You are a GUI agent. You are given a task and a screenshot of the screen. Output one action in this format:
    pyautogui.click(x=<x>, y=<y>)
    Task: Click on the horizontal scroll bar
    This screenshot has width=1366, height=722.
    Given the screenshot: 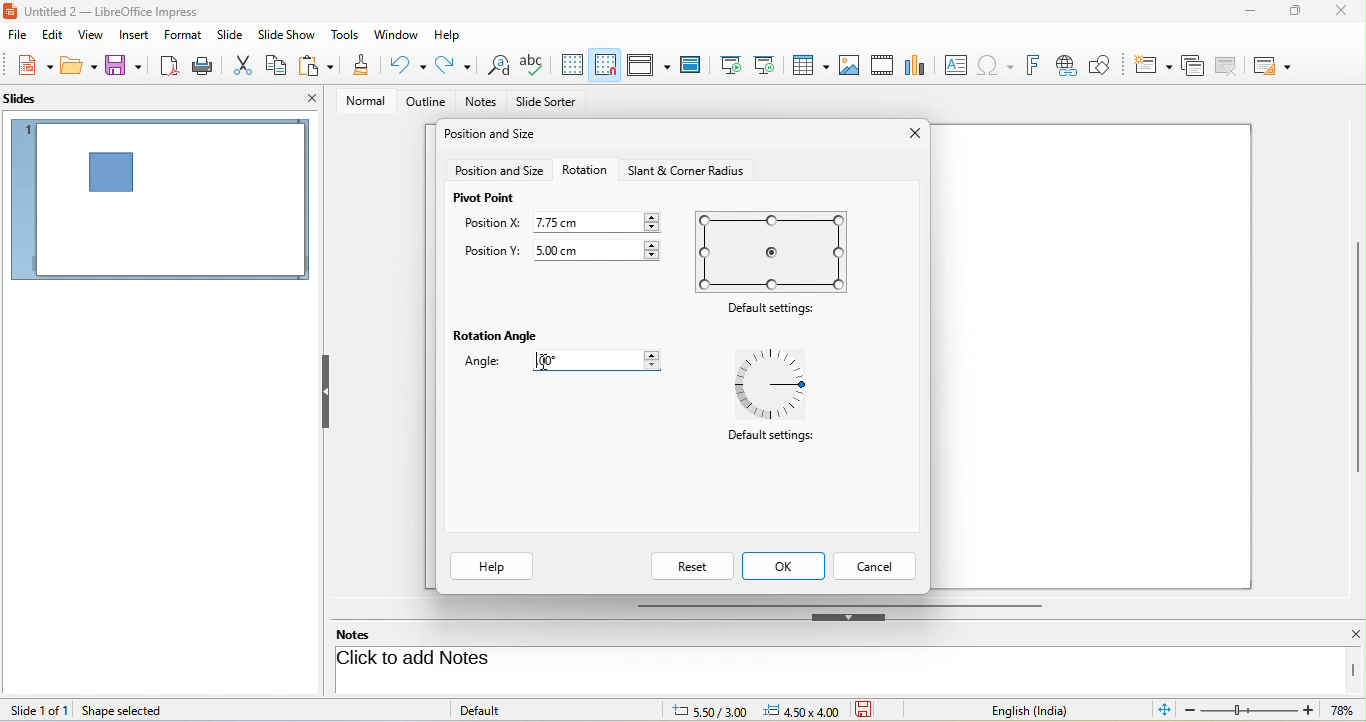 What is the action you would take?
    pyautogui.click(x=839, y=604)
    